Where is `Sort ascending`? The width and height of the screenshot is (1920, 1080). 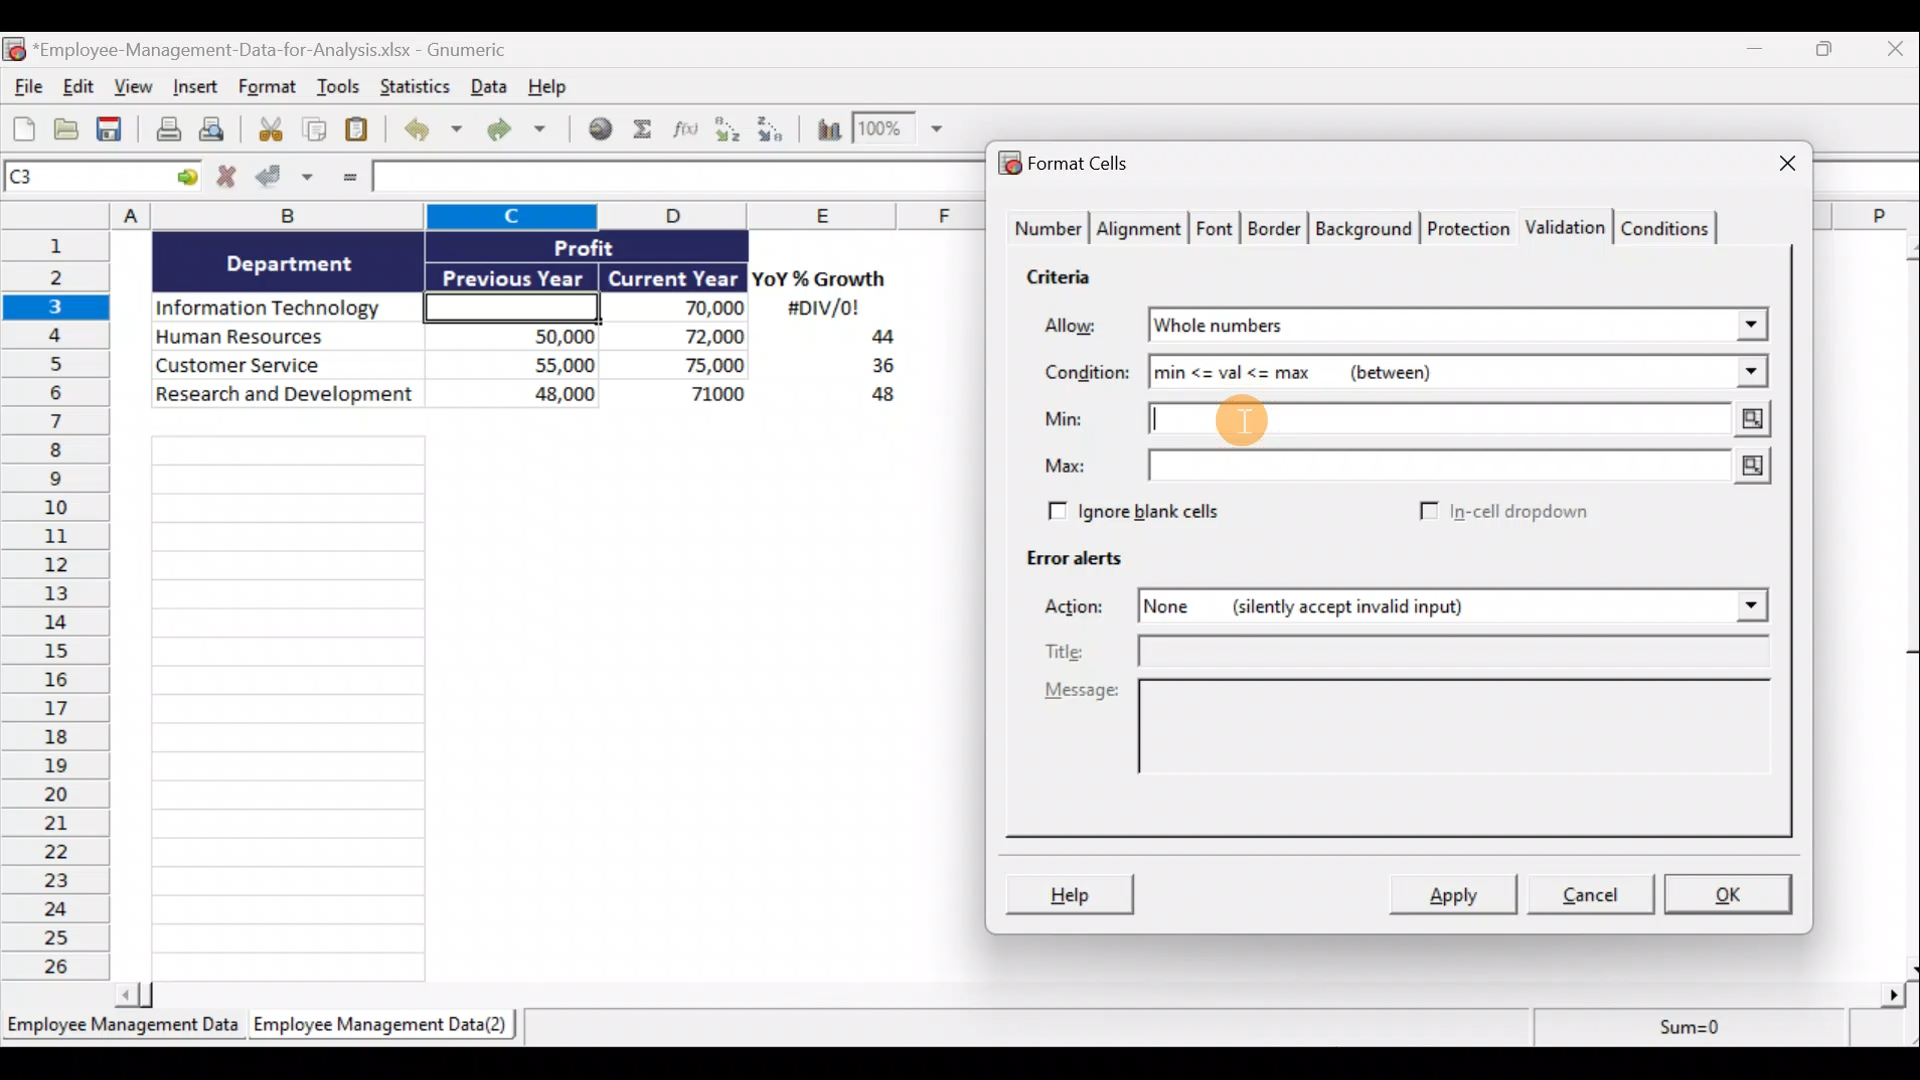
Sort ascending is located at coordinates (727, 129).